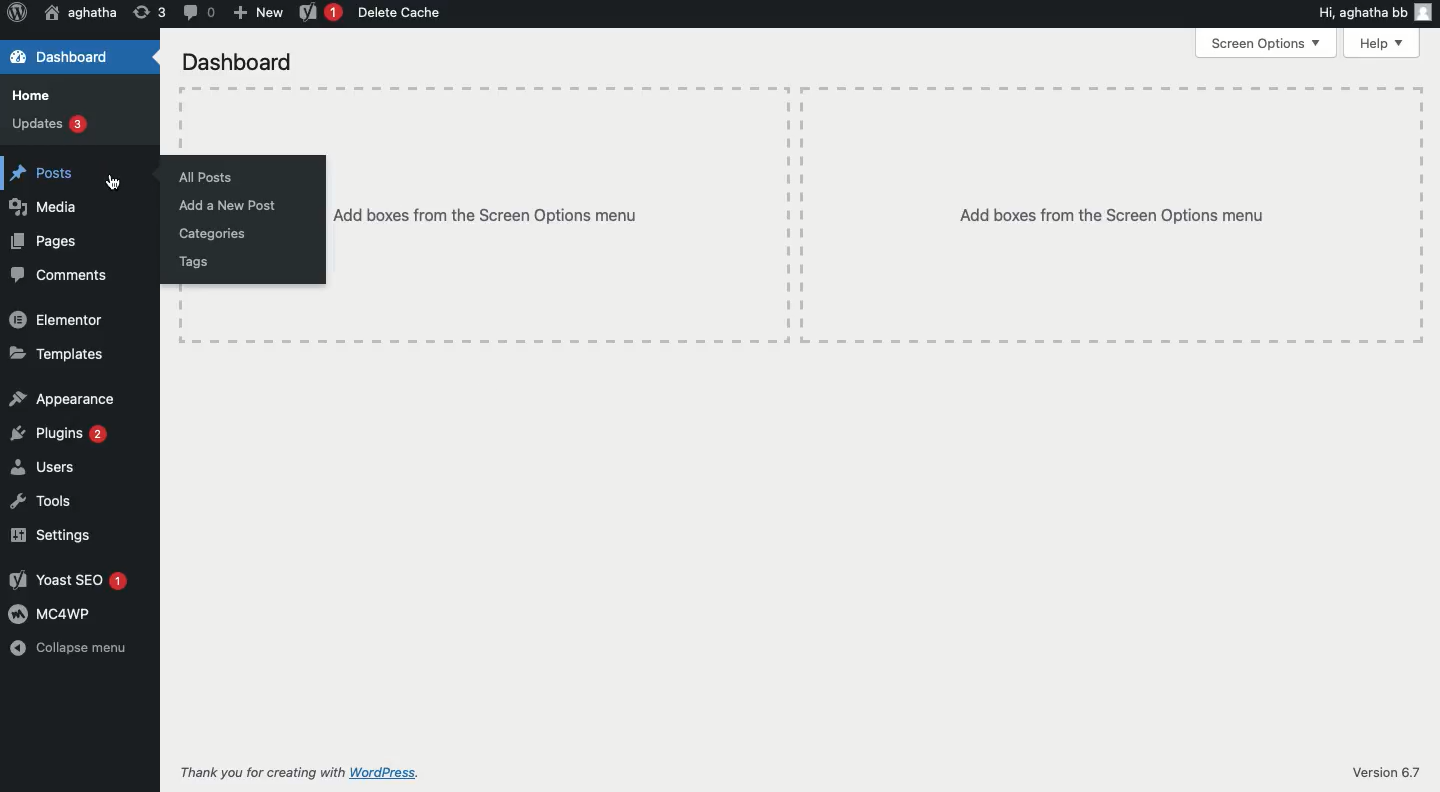 This screenshot has width=1440, height=792. What do you see at coordinates (1104, 211) in the screenshot?
I see `Add boxes from the screen options menu` at bounding box center [1104, 211].